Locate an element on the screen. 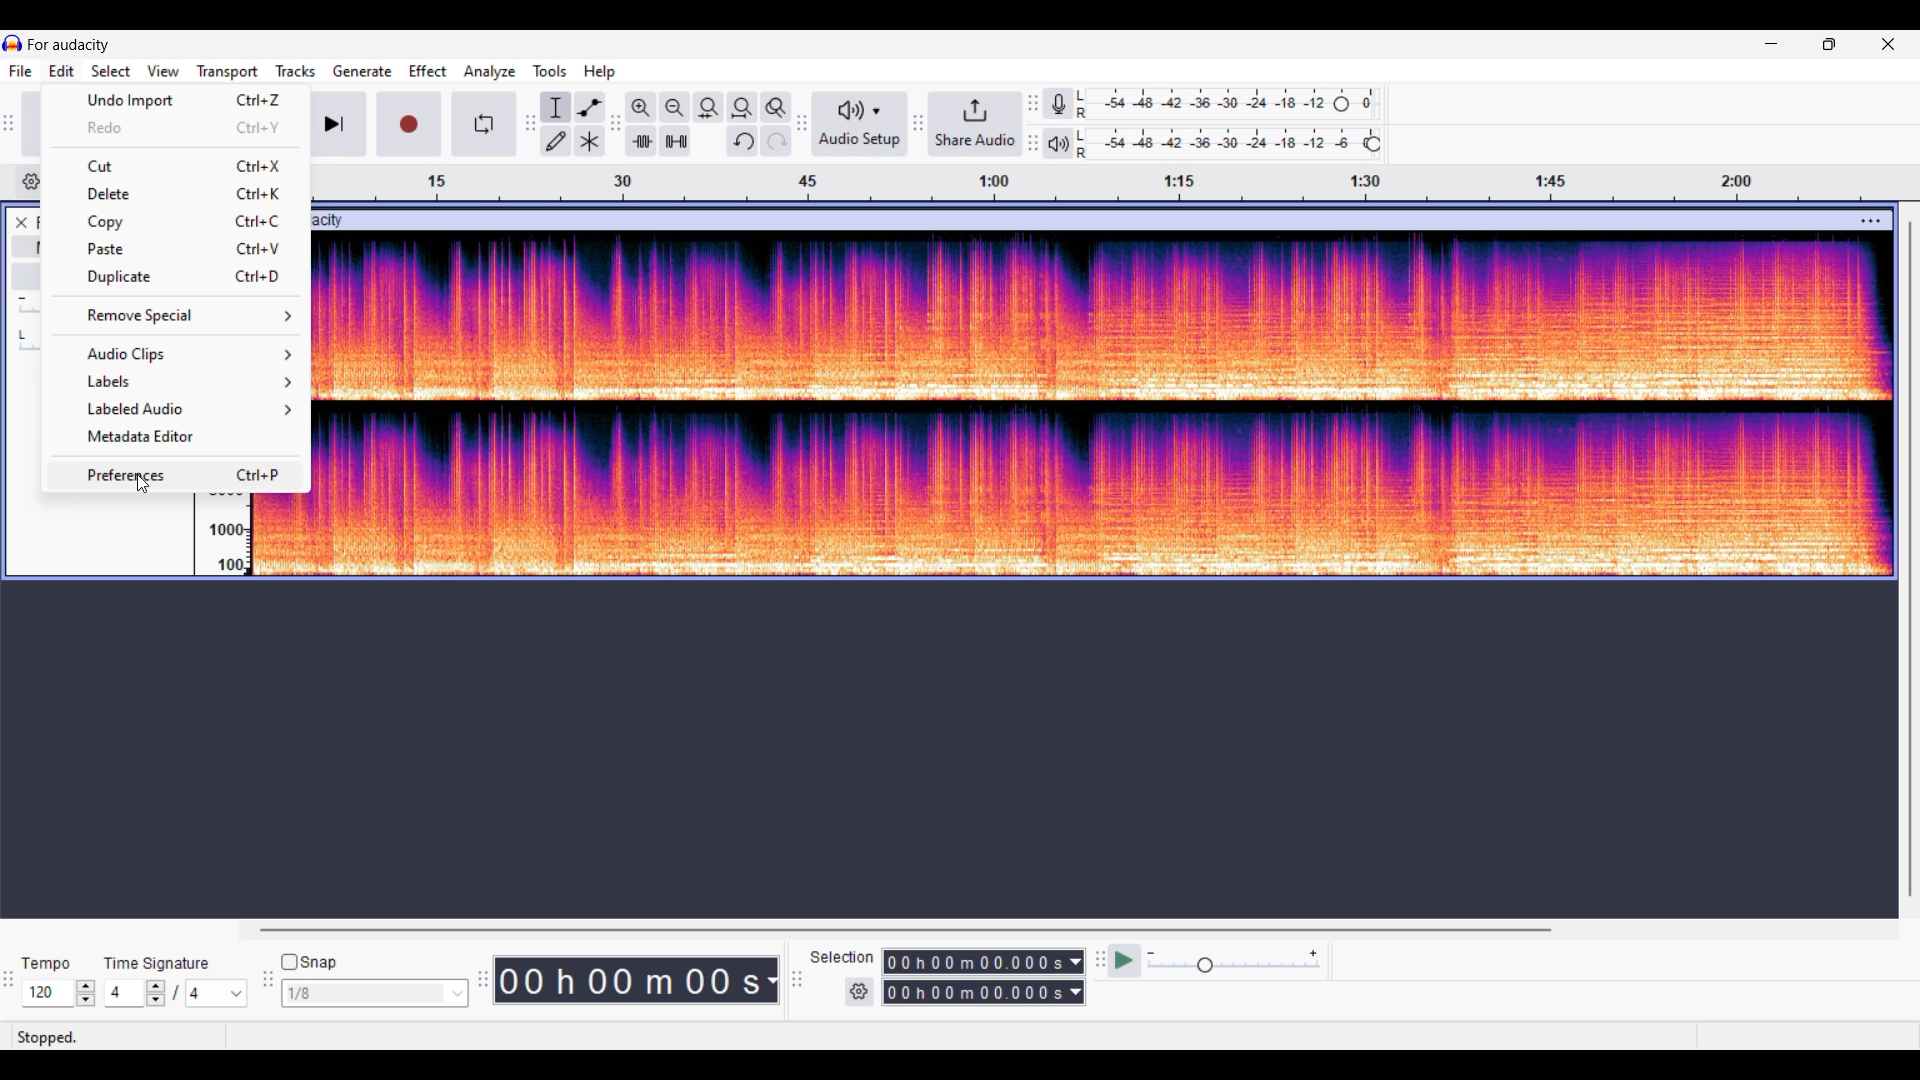 The image size is (1920, 1080). Status bar information is located at coordinates (296, 1036).